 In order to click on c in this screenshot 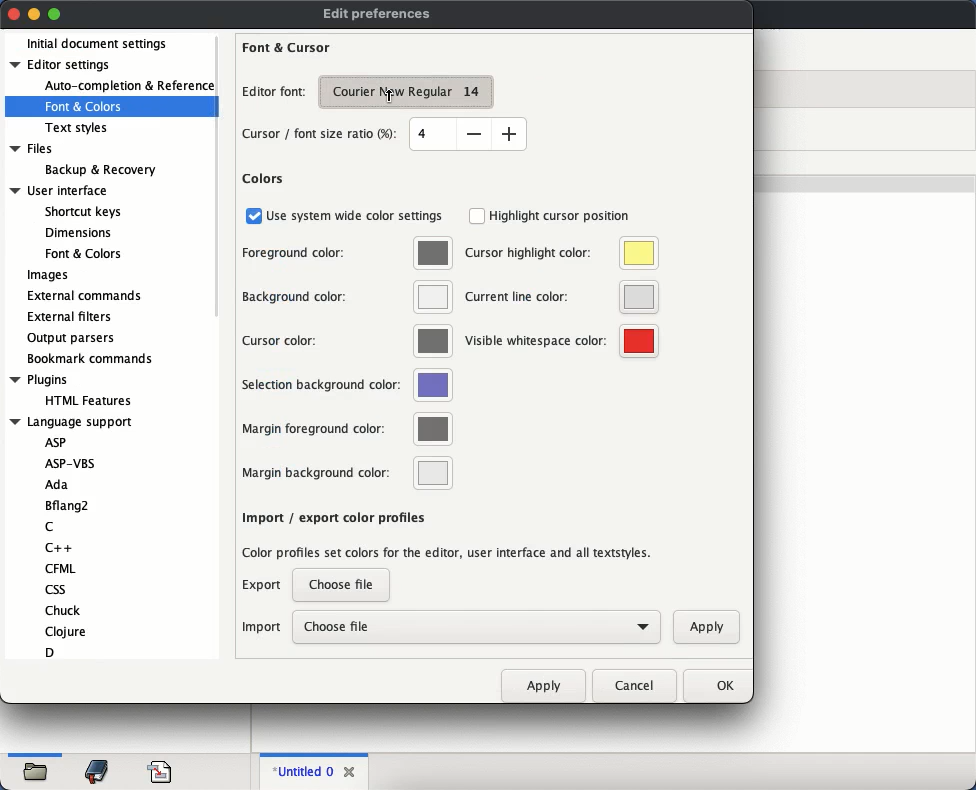, I will do `click(49, 528)`.